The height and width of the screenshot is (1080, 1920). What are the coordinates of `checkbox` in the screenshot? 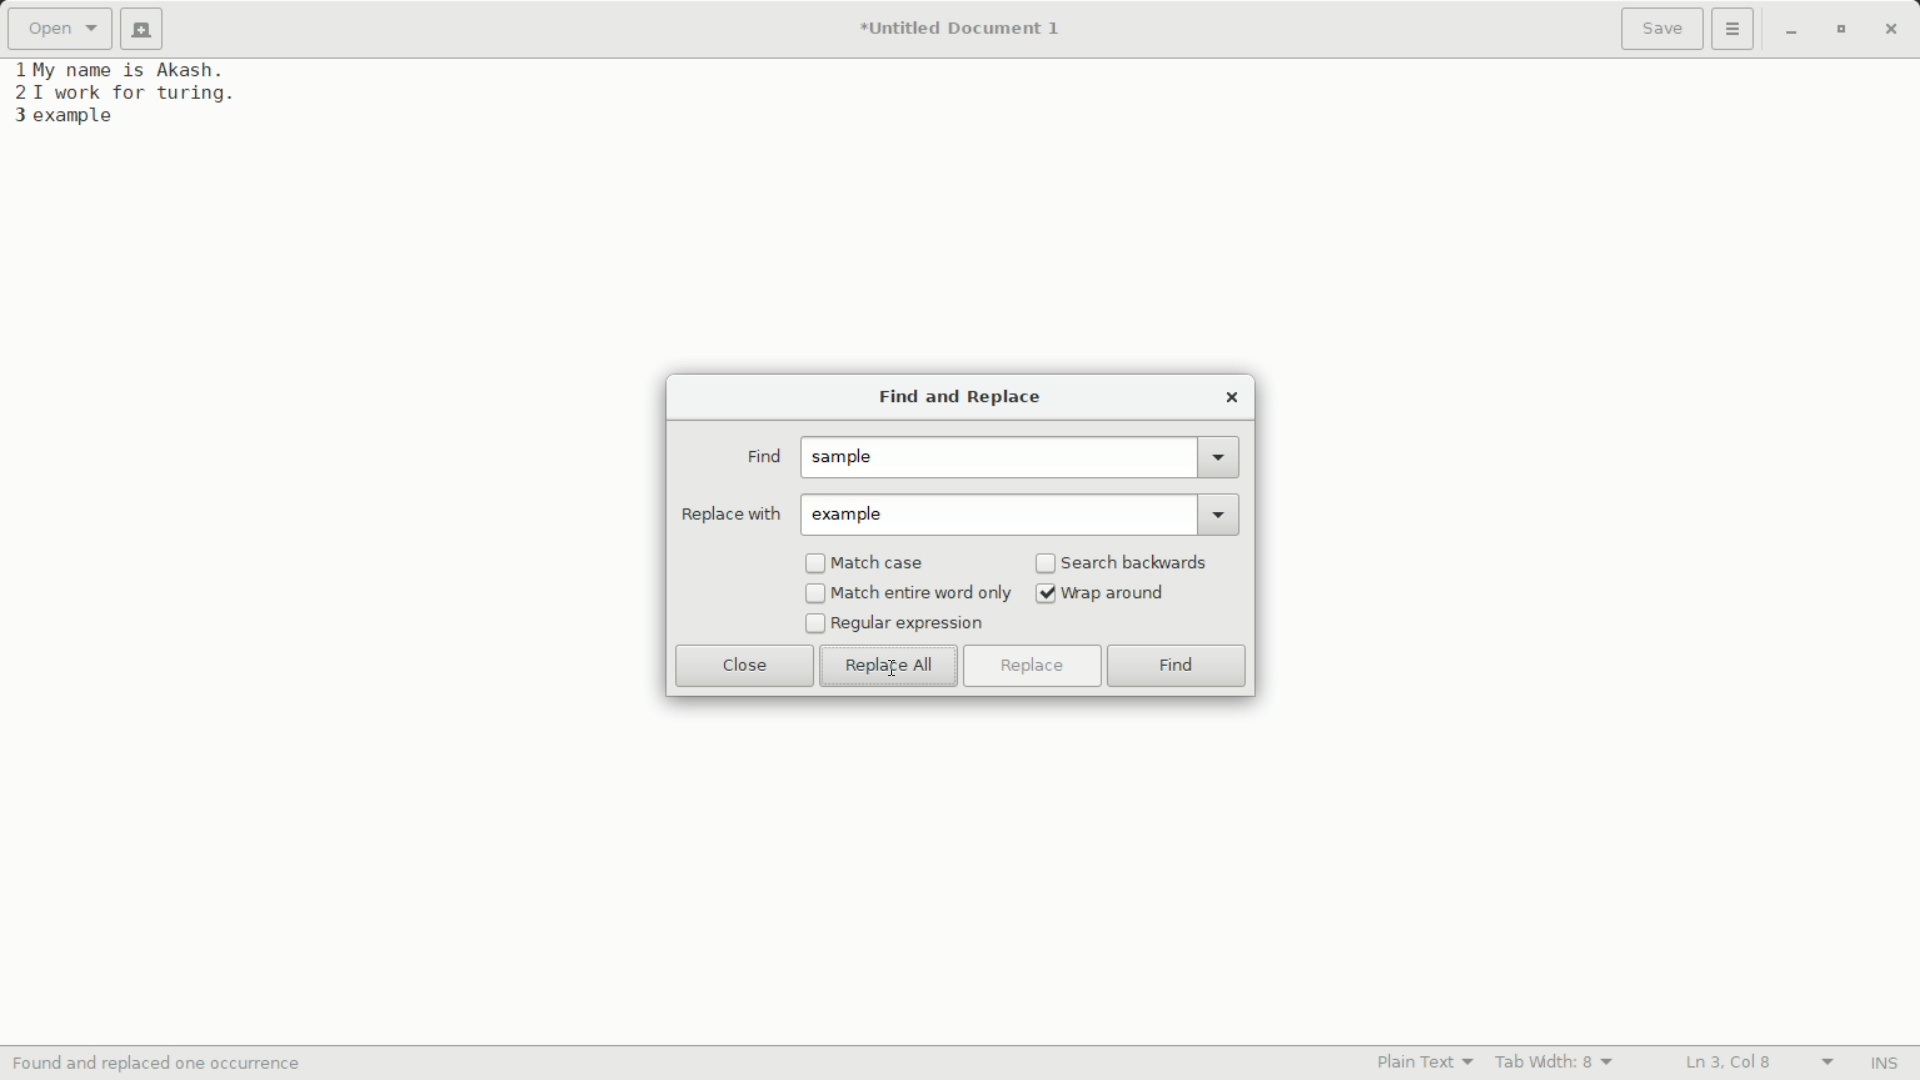 It's located at (815, 595).